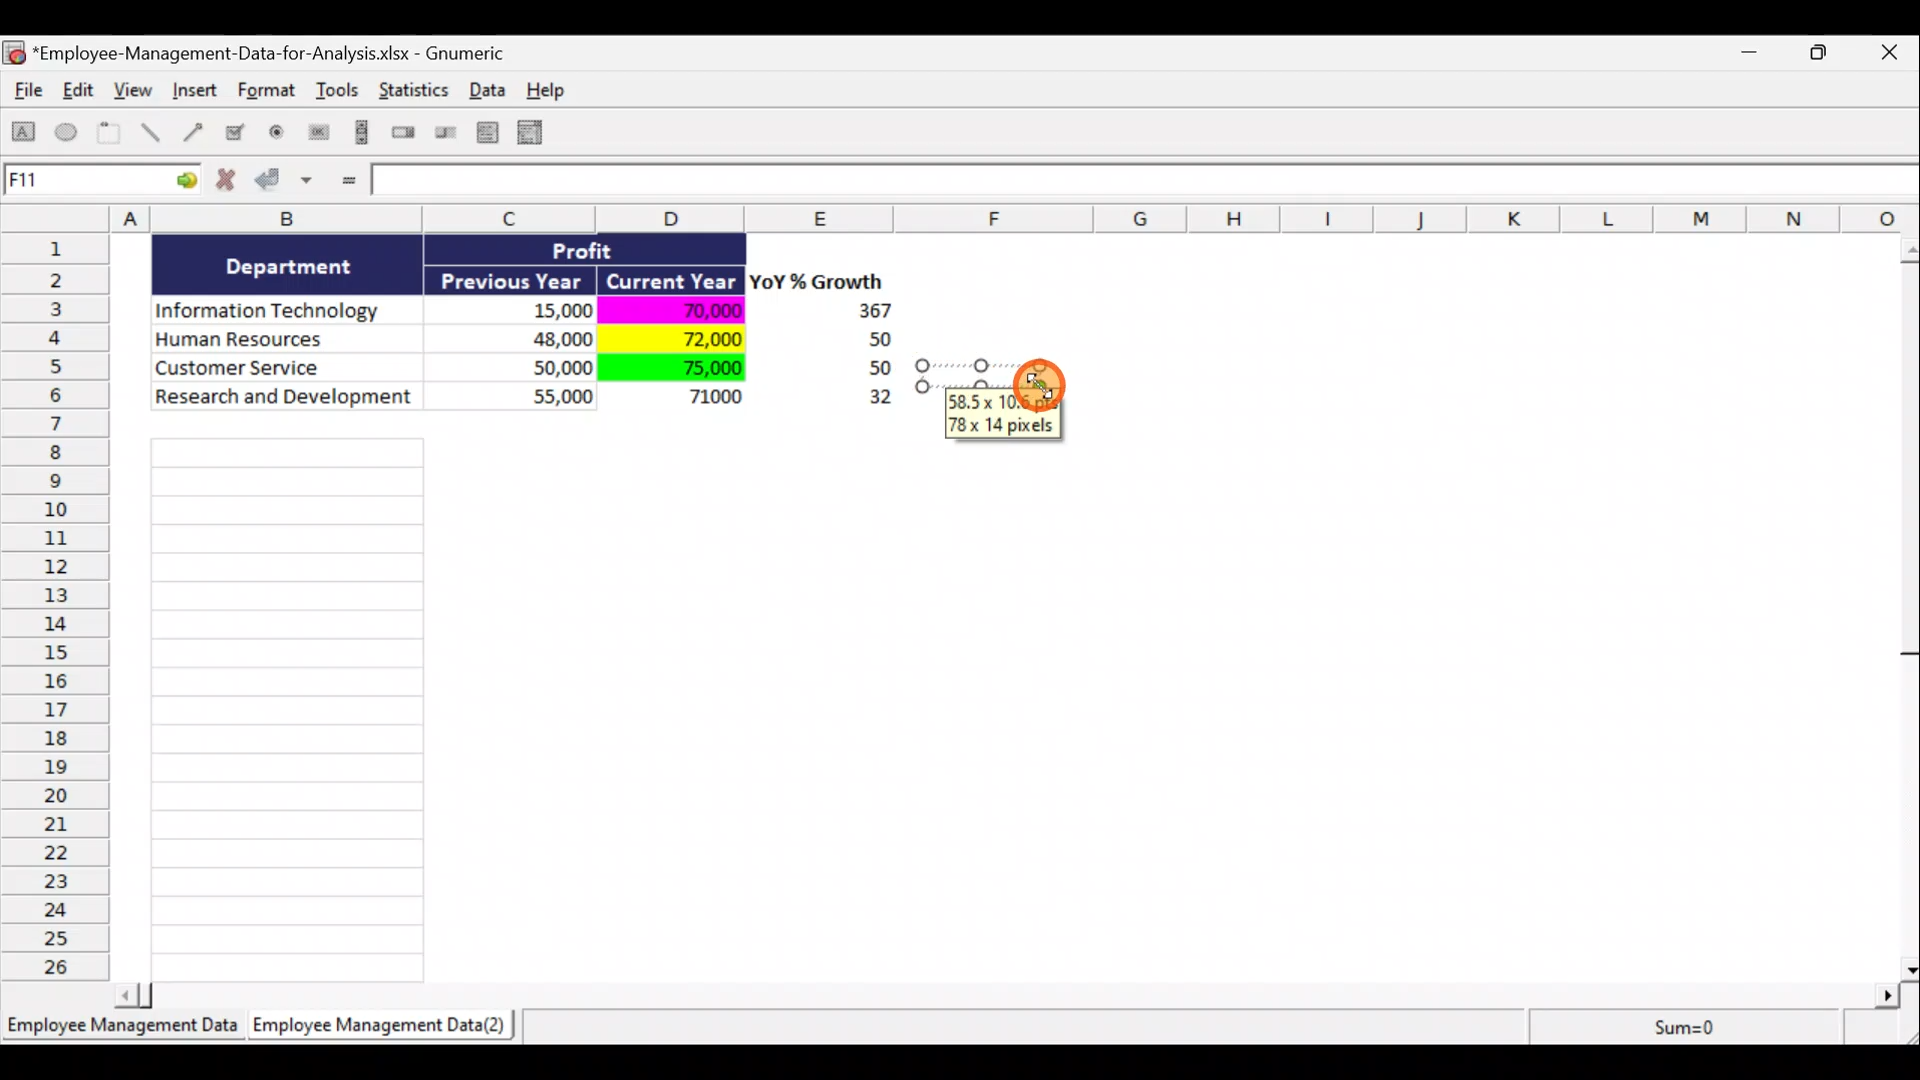 This screenshot has width=1920, height=1080. What do you see at coordinates (1681, 1027) in the screenshot?
I see `Sum=0` at bounding box center [1681, 1027].